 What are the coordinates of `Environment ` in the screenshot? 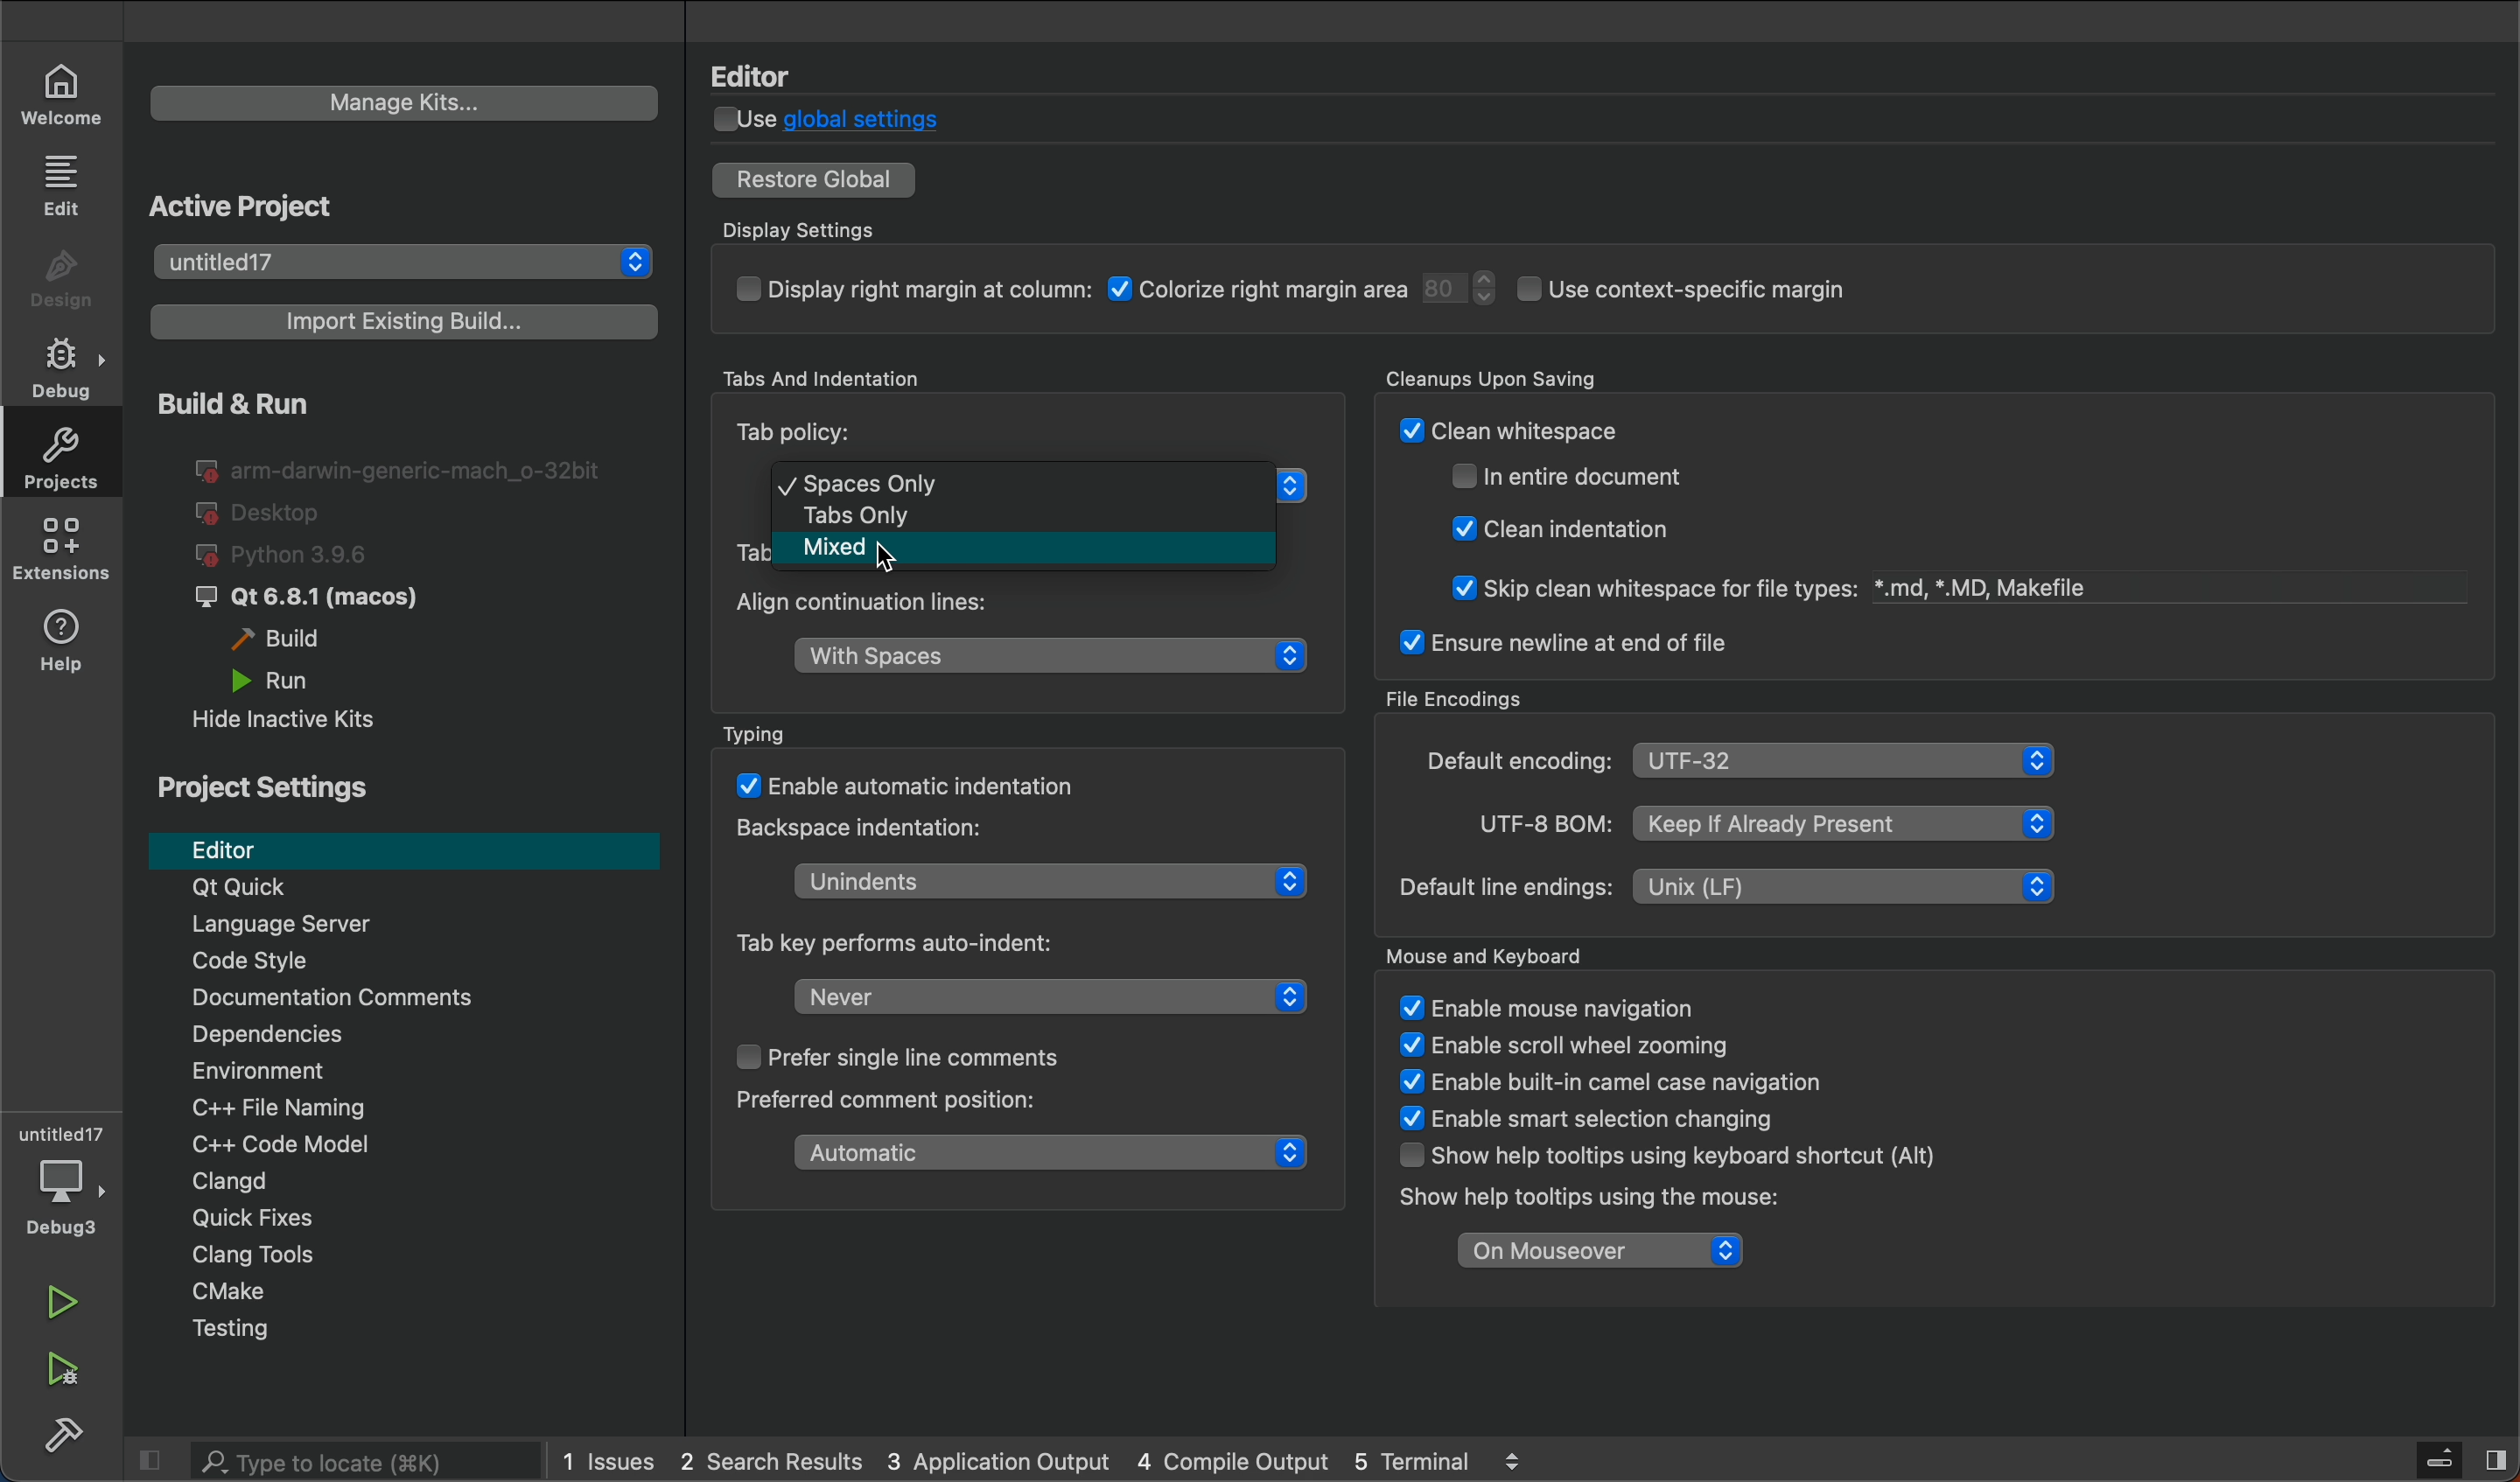 It's located at (418, 1074).